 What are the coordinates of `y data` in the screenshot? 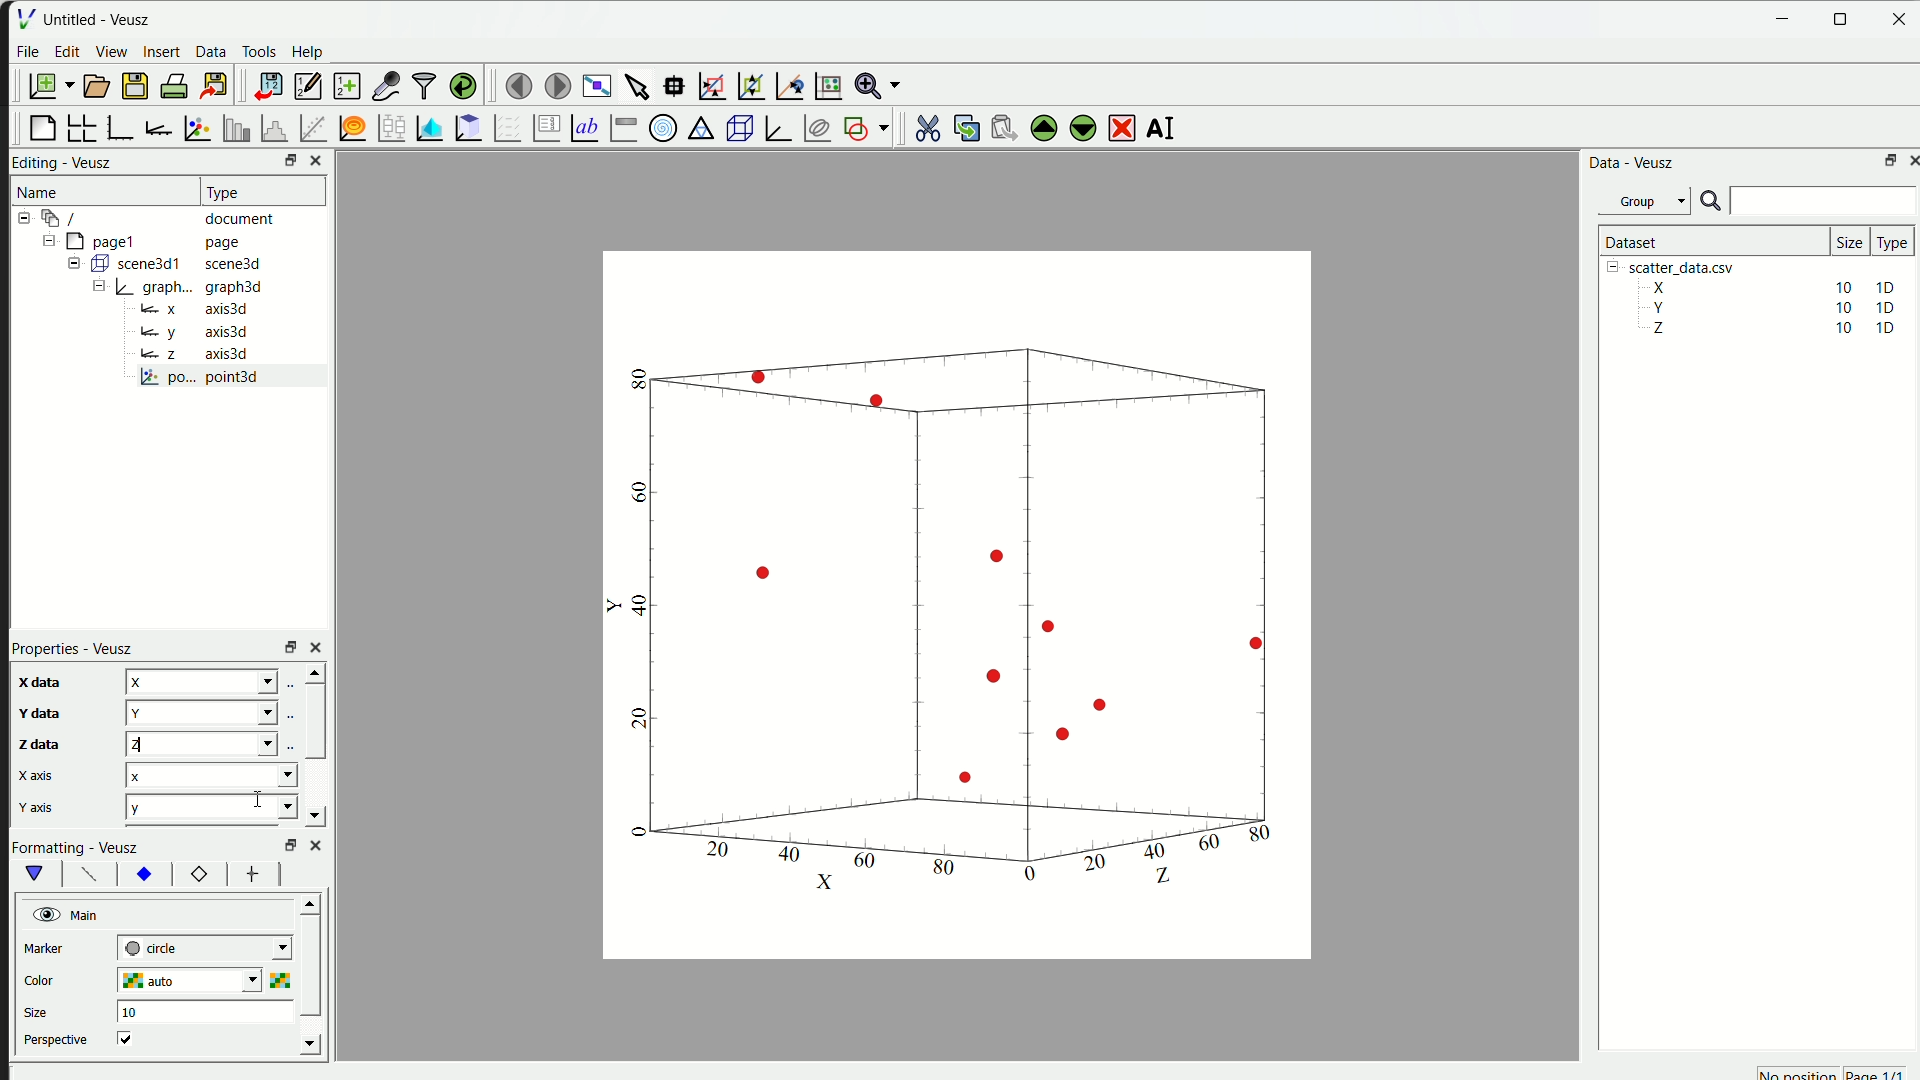 It's located at (41, 710).